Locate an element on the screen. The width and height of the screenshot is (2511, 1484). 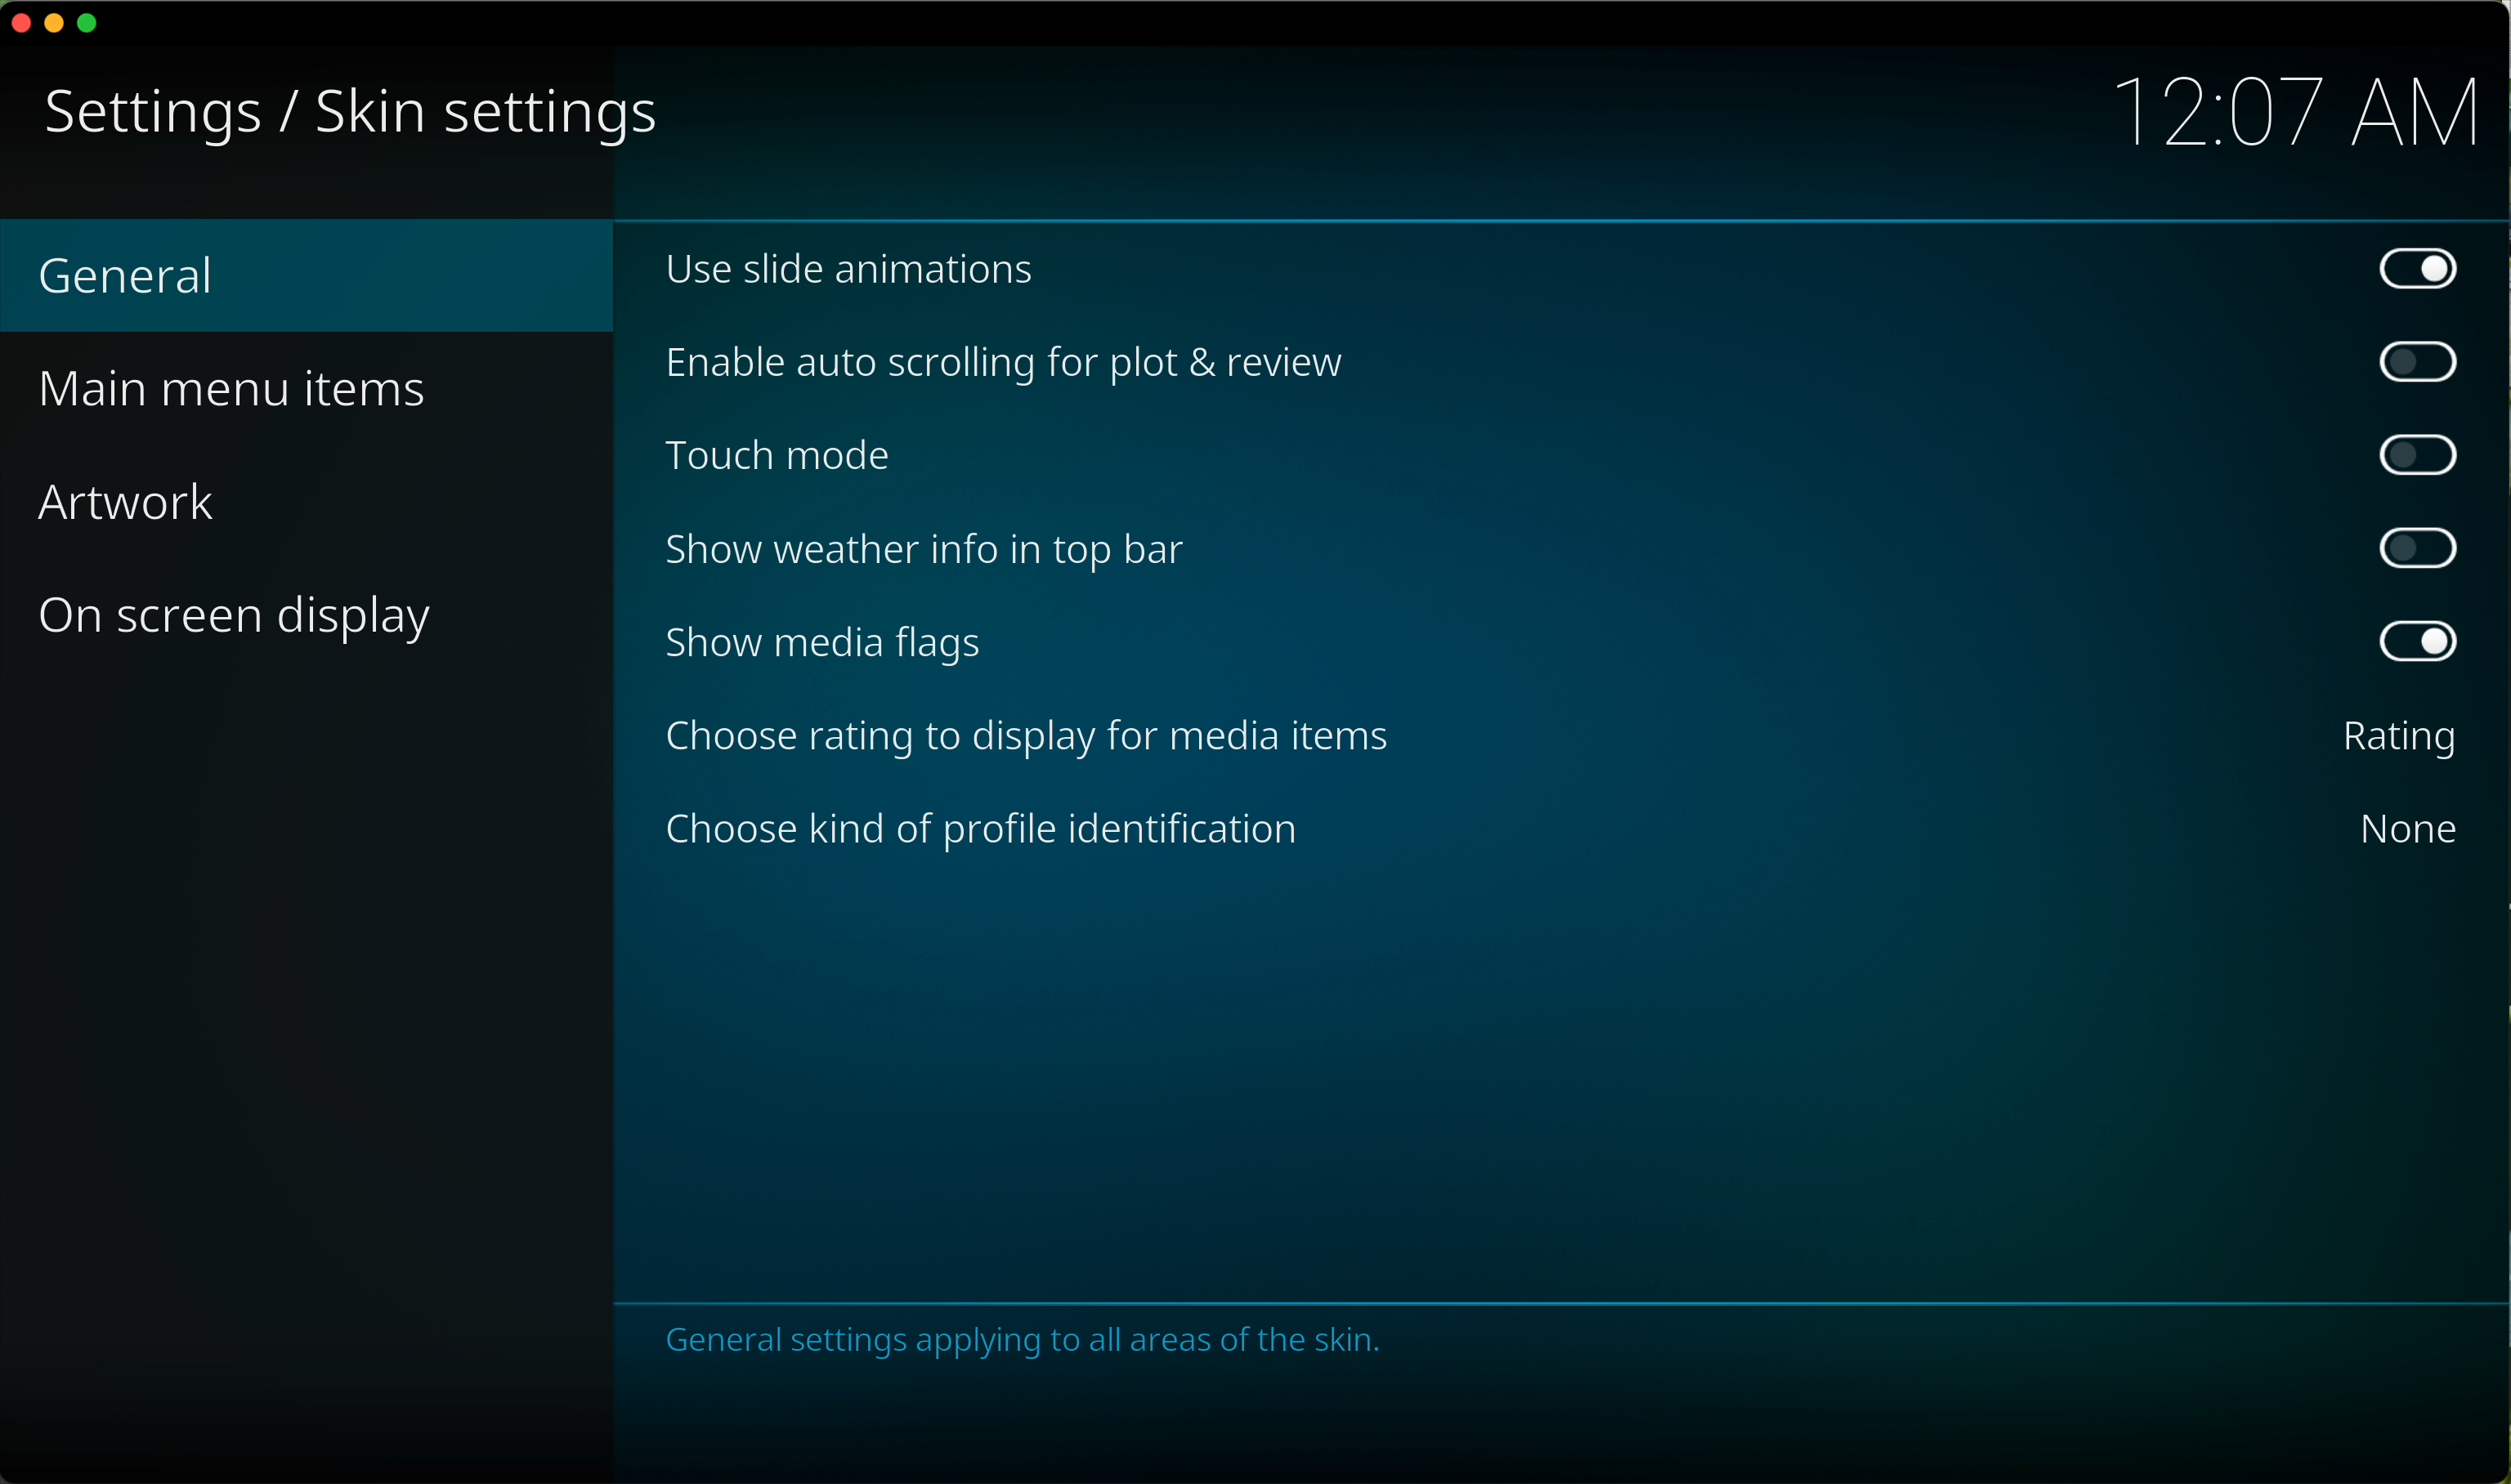
artwork is located at coordinates (130, 509).